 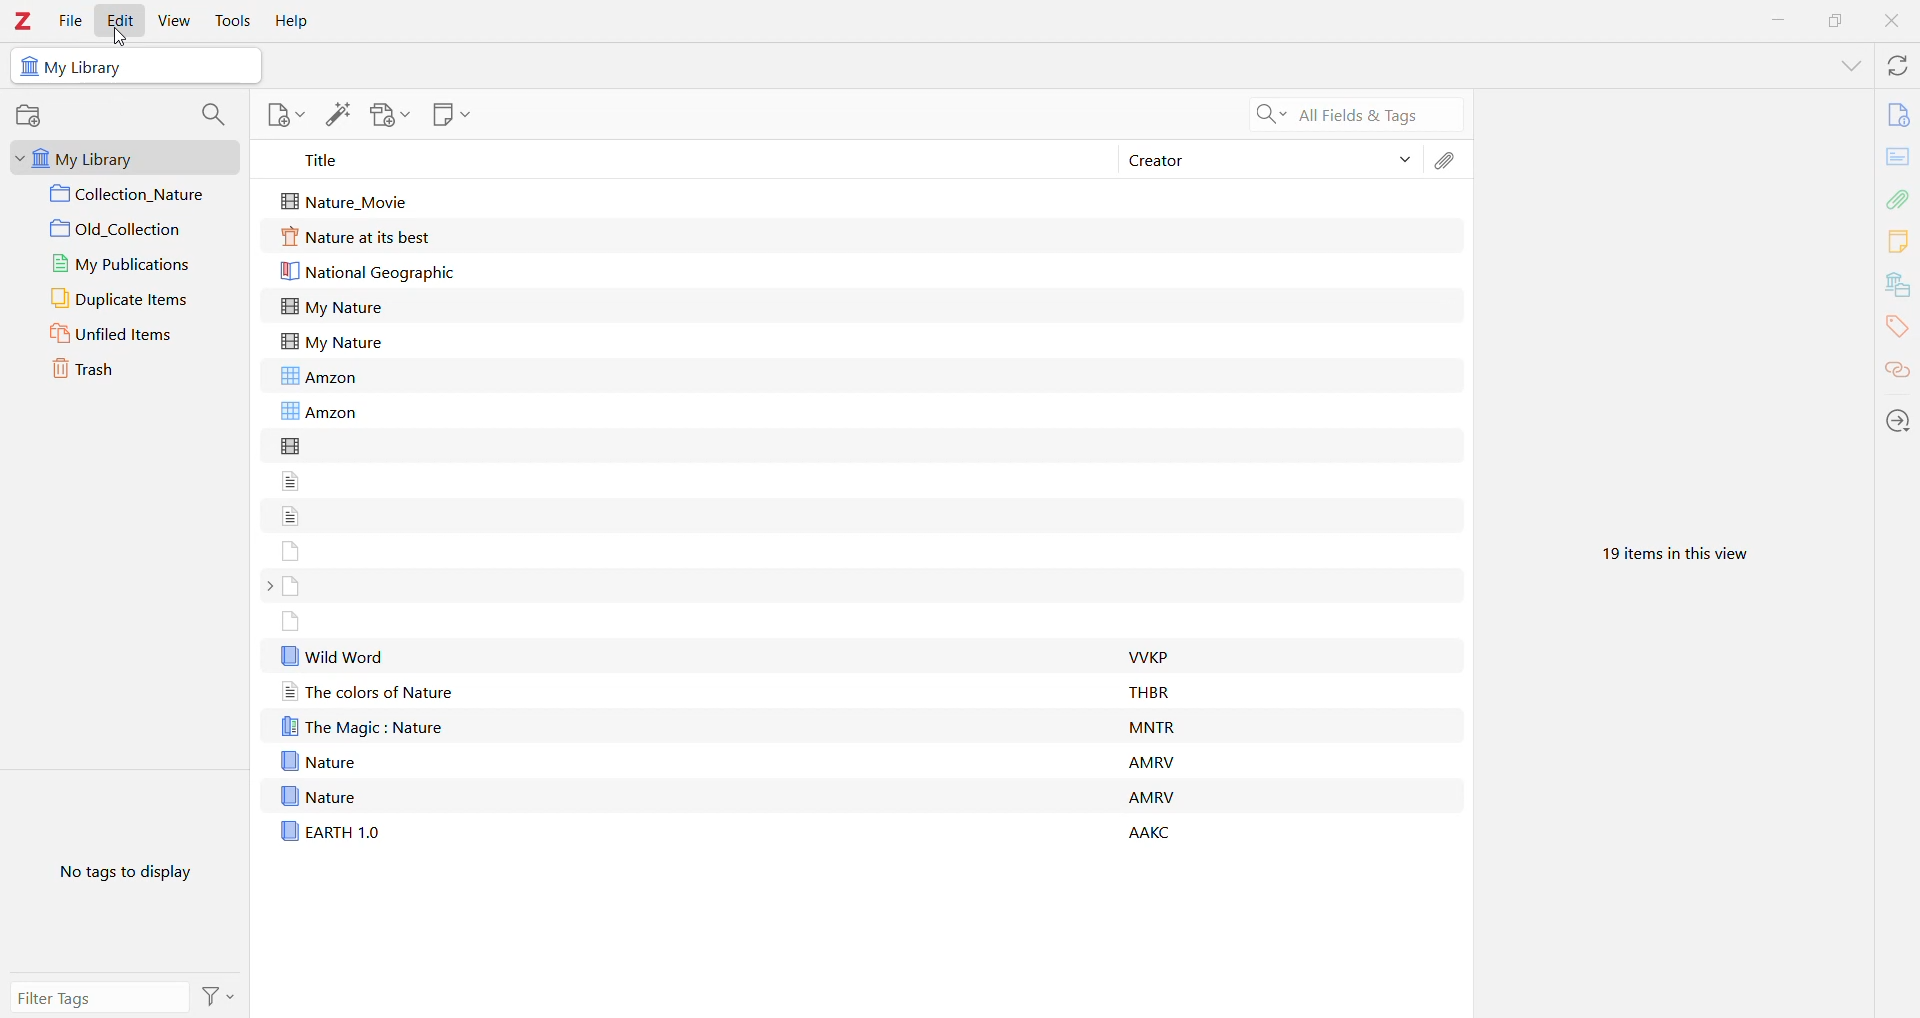 What do you see at coordinates (338, 113) in the screenshot?
I see `Add Item(s) by Identifier` at bounding box center [338, 113].